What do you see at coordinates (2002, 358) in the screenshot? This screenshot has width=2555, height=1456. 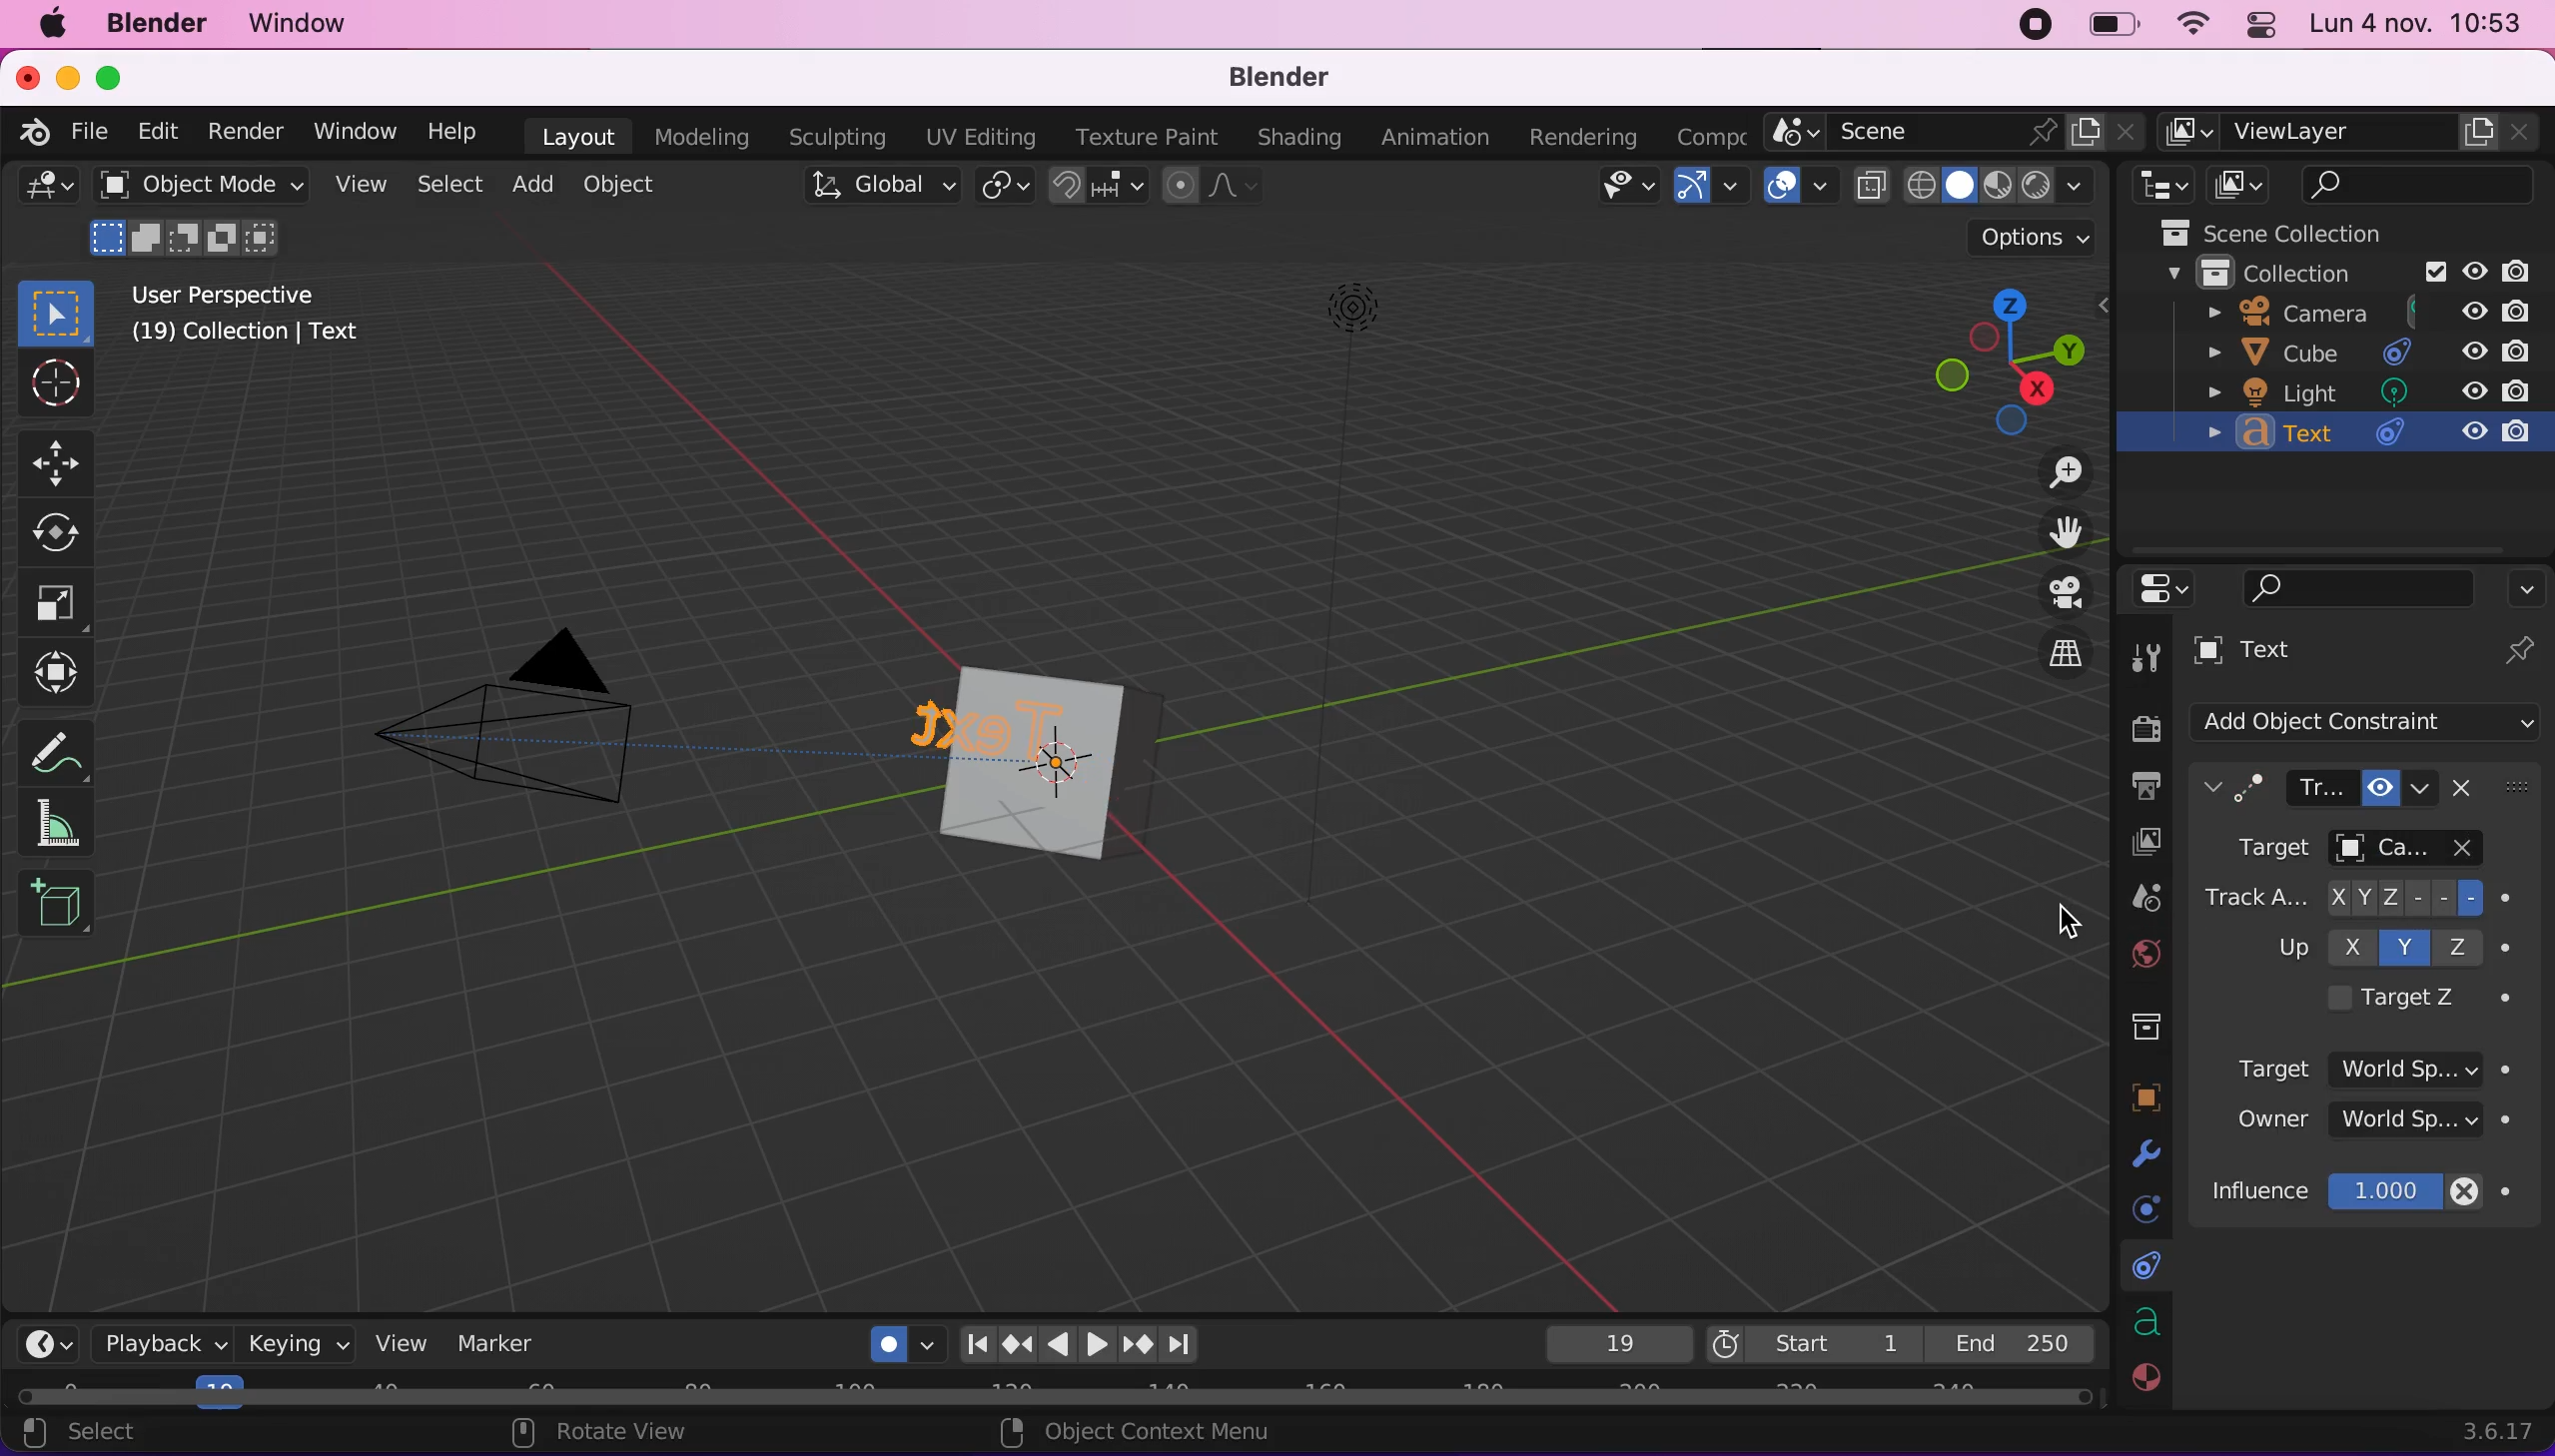 I see `click, shortcut, drag` at bounding box center [2002, 358].